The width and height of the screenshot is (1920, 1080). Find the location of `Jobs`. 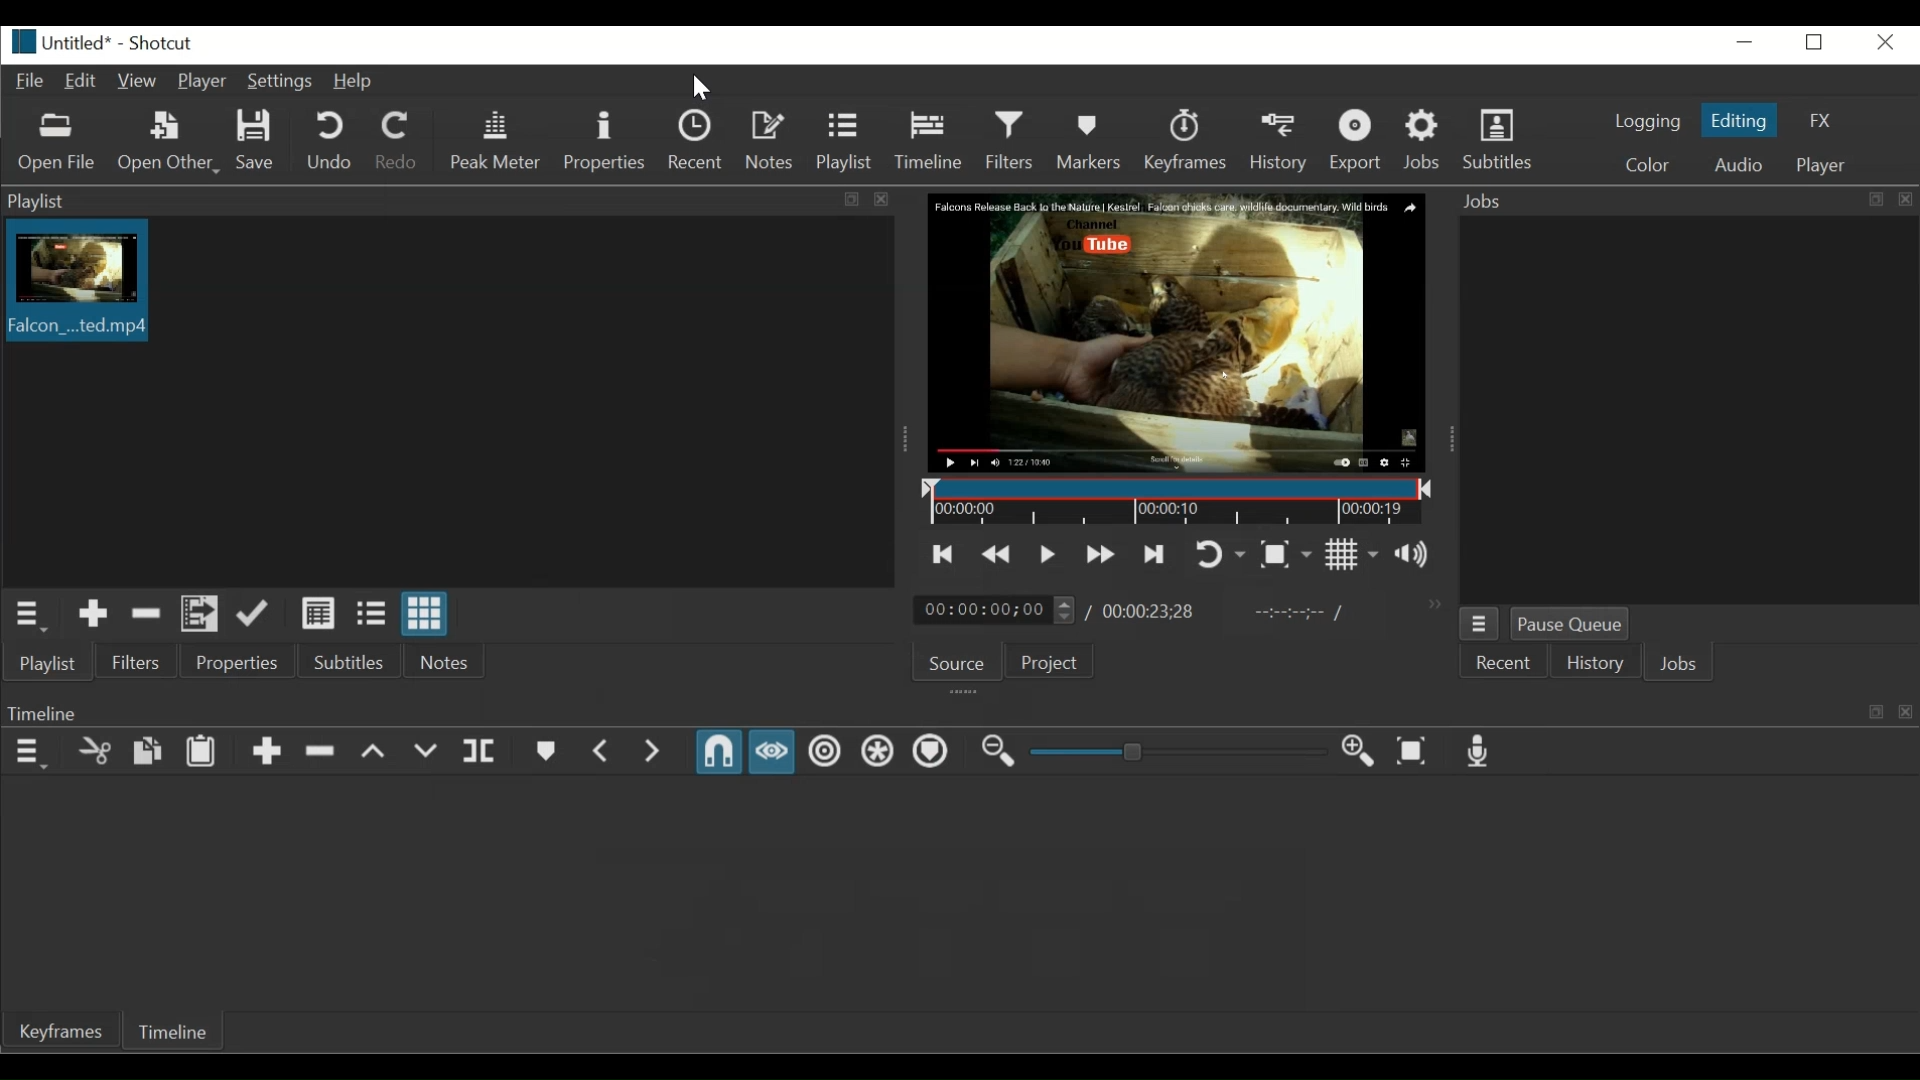

Jobs is located at coordinates (1679, 665).